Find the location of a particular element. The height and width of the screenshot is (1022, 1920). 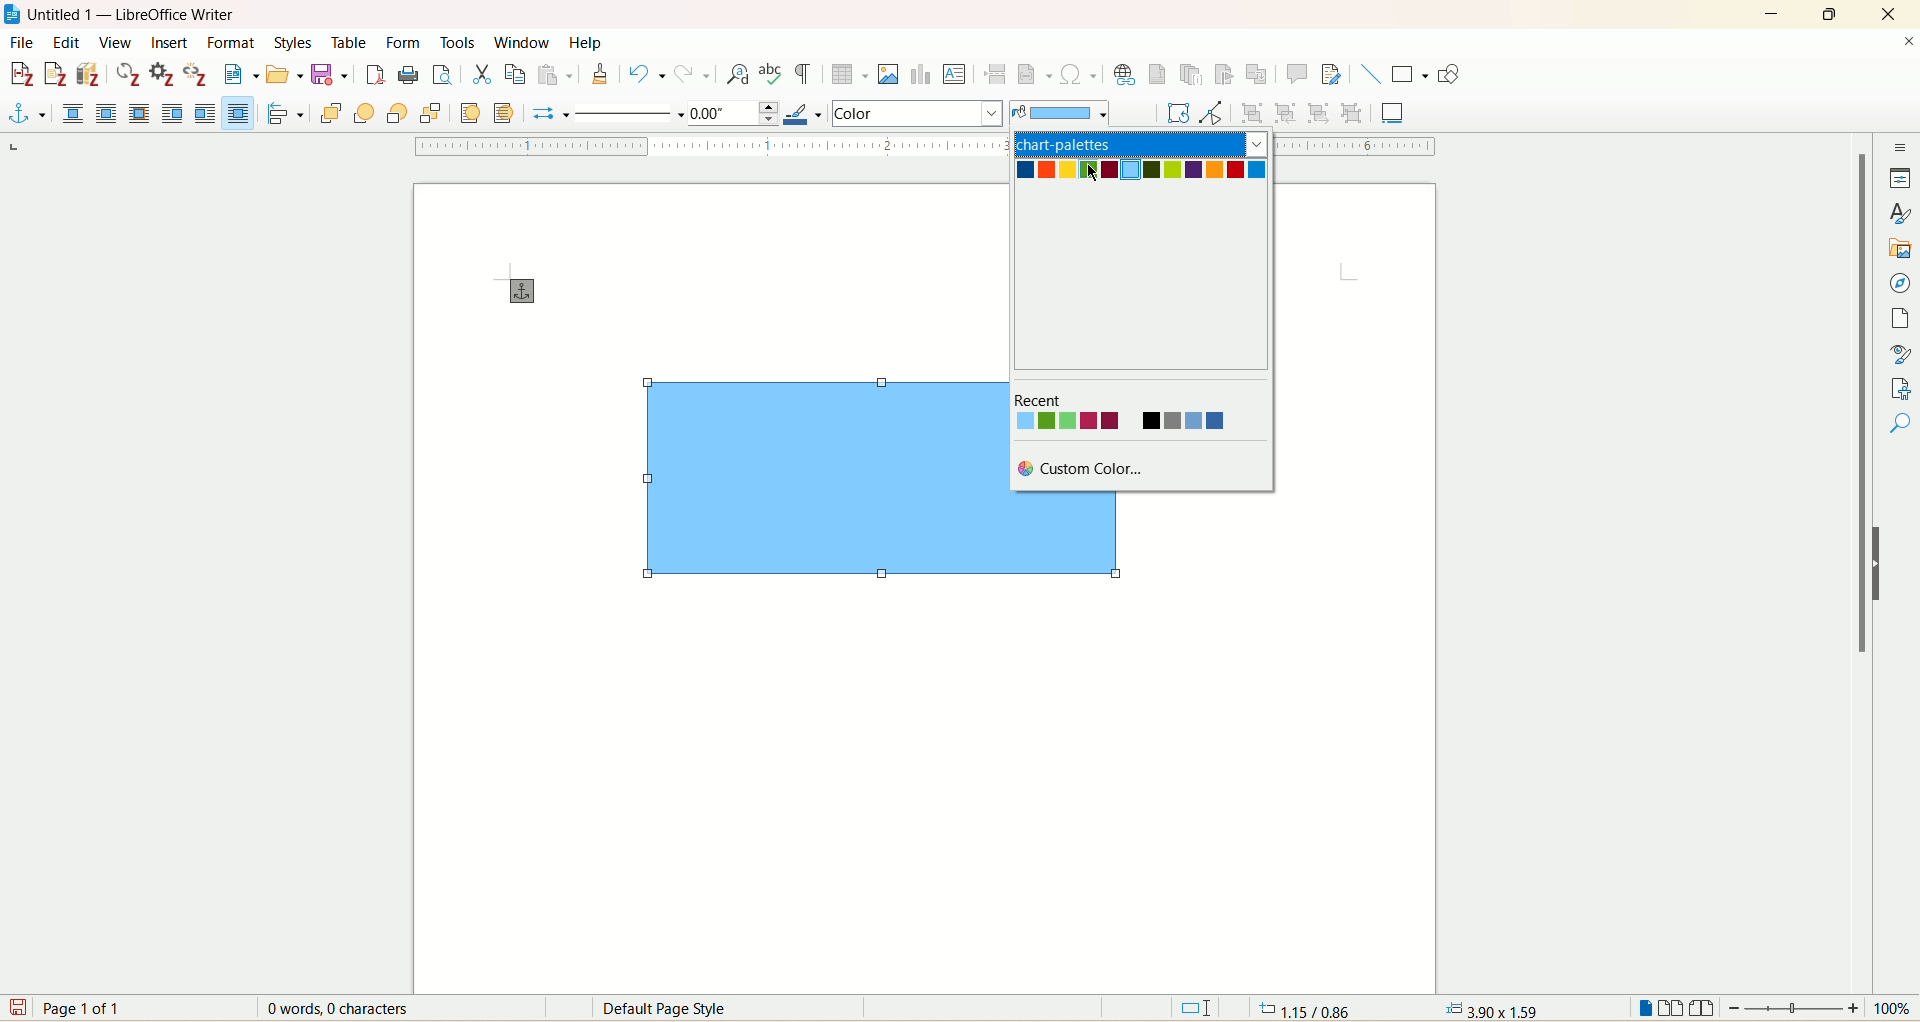

formatting is located at coordinates (599, 74).